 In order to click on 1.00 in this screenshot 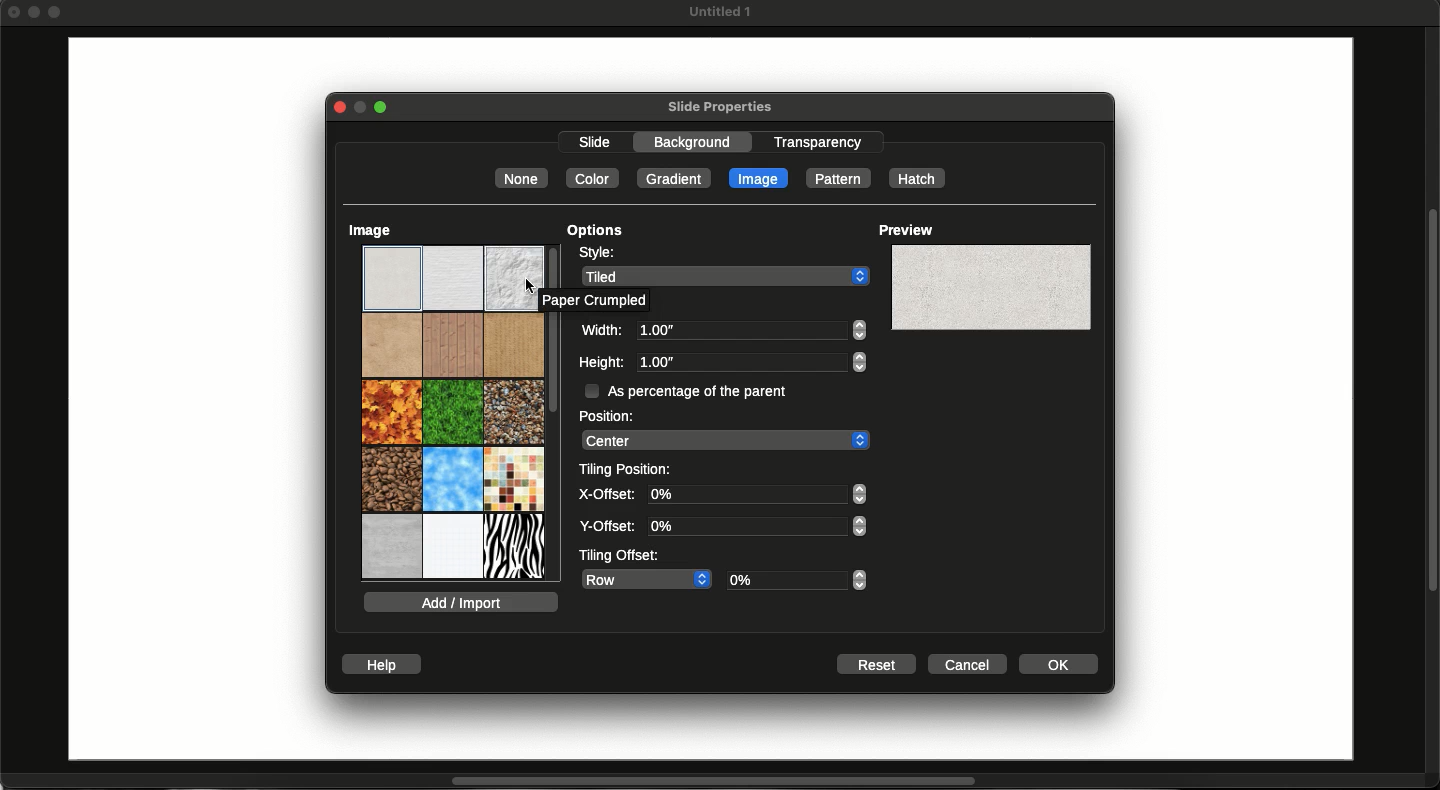, I will do `click(749, 330)`.